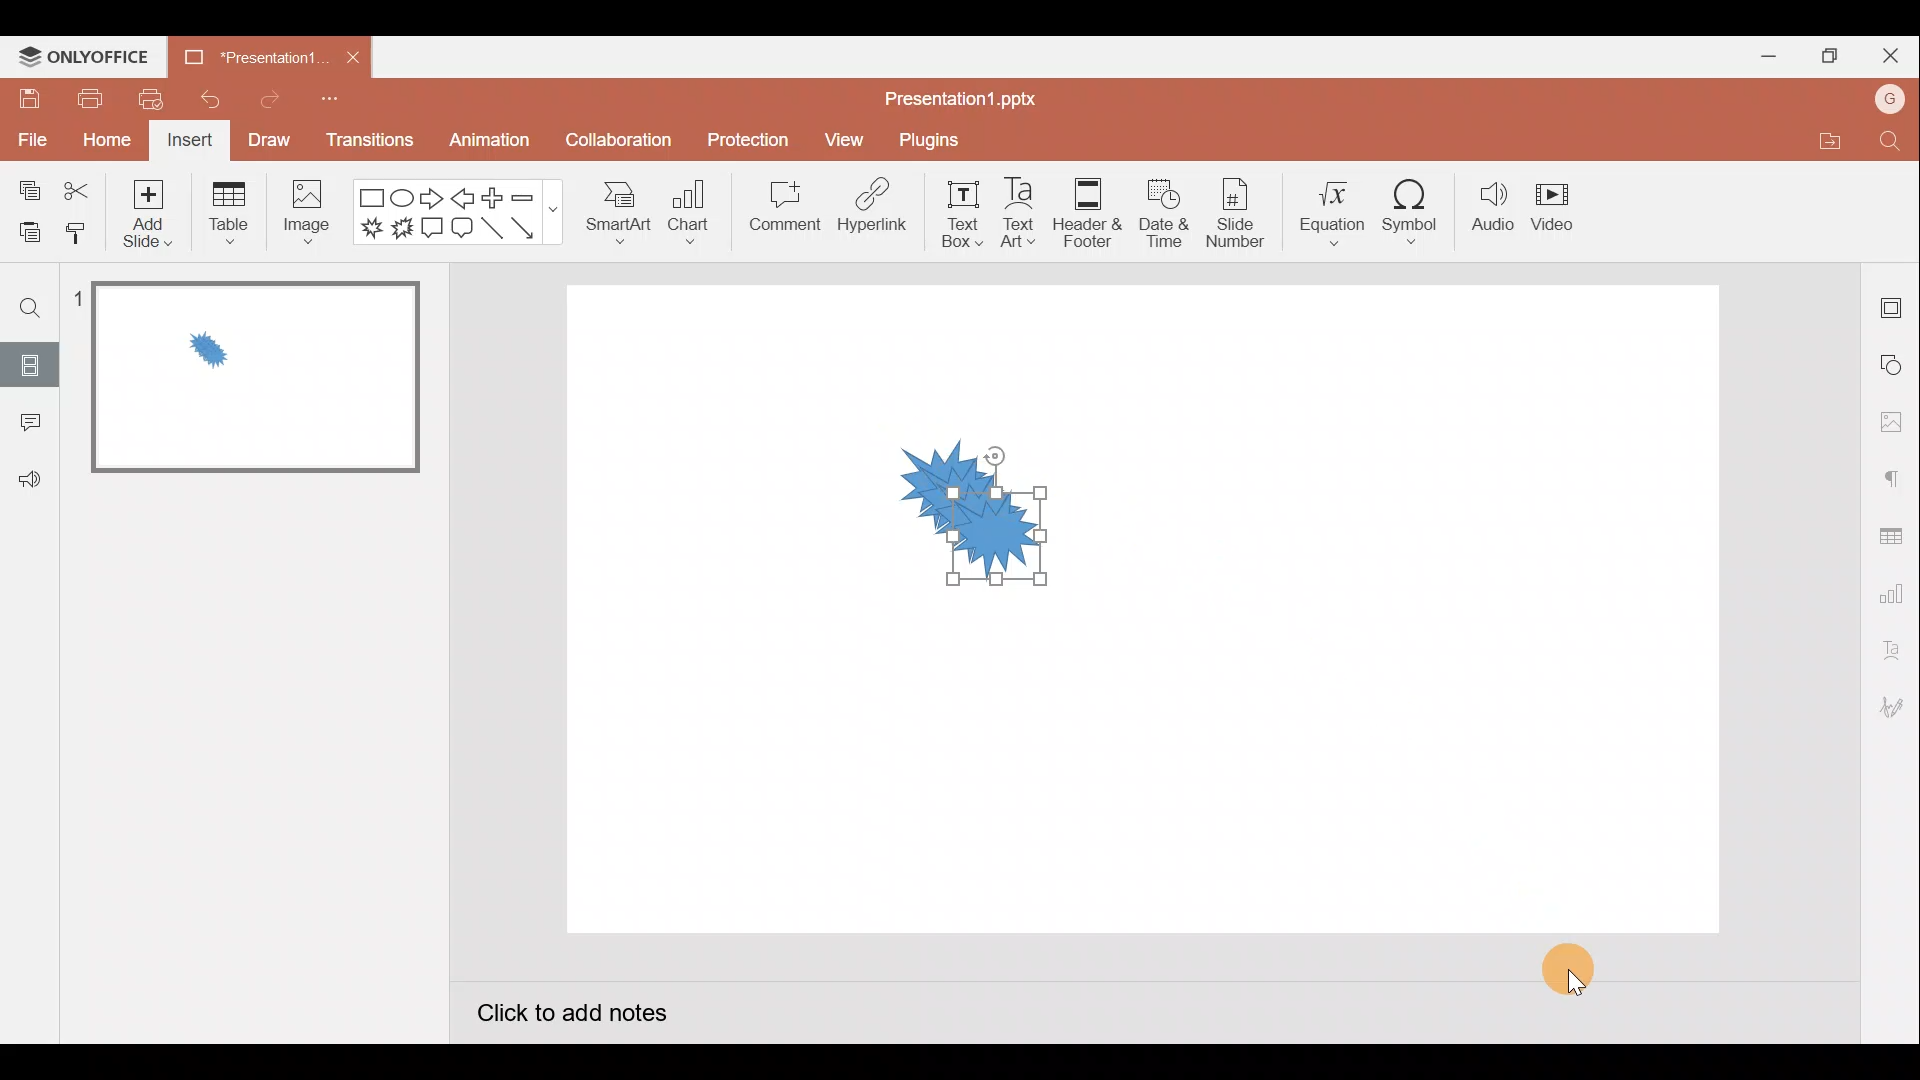 This screenshot has height=1080, width=1920. Describe the element at coordinates (269, 142) in the screenshot. I see `Draw` at that location.